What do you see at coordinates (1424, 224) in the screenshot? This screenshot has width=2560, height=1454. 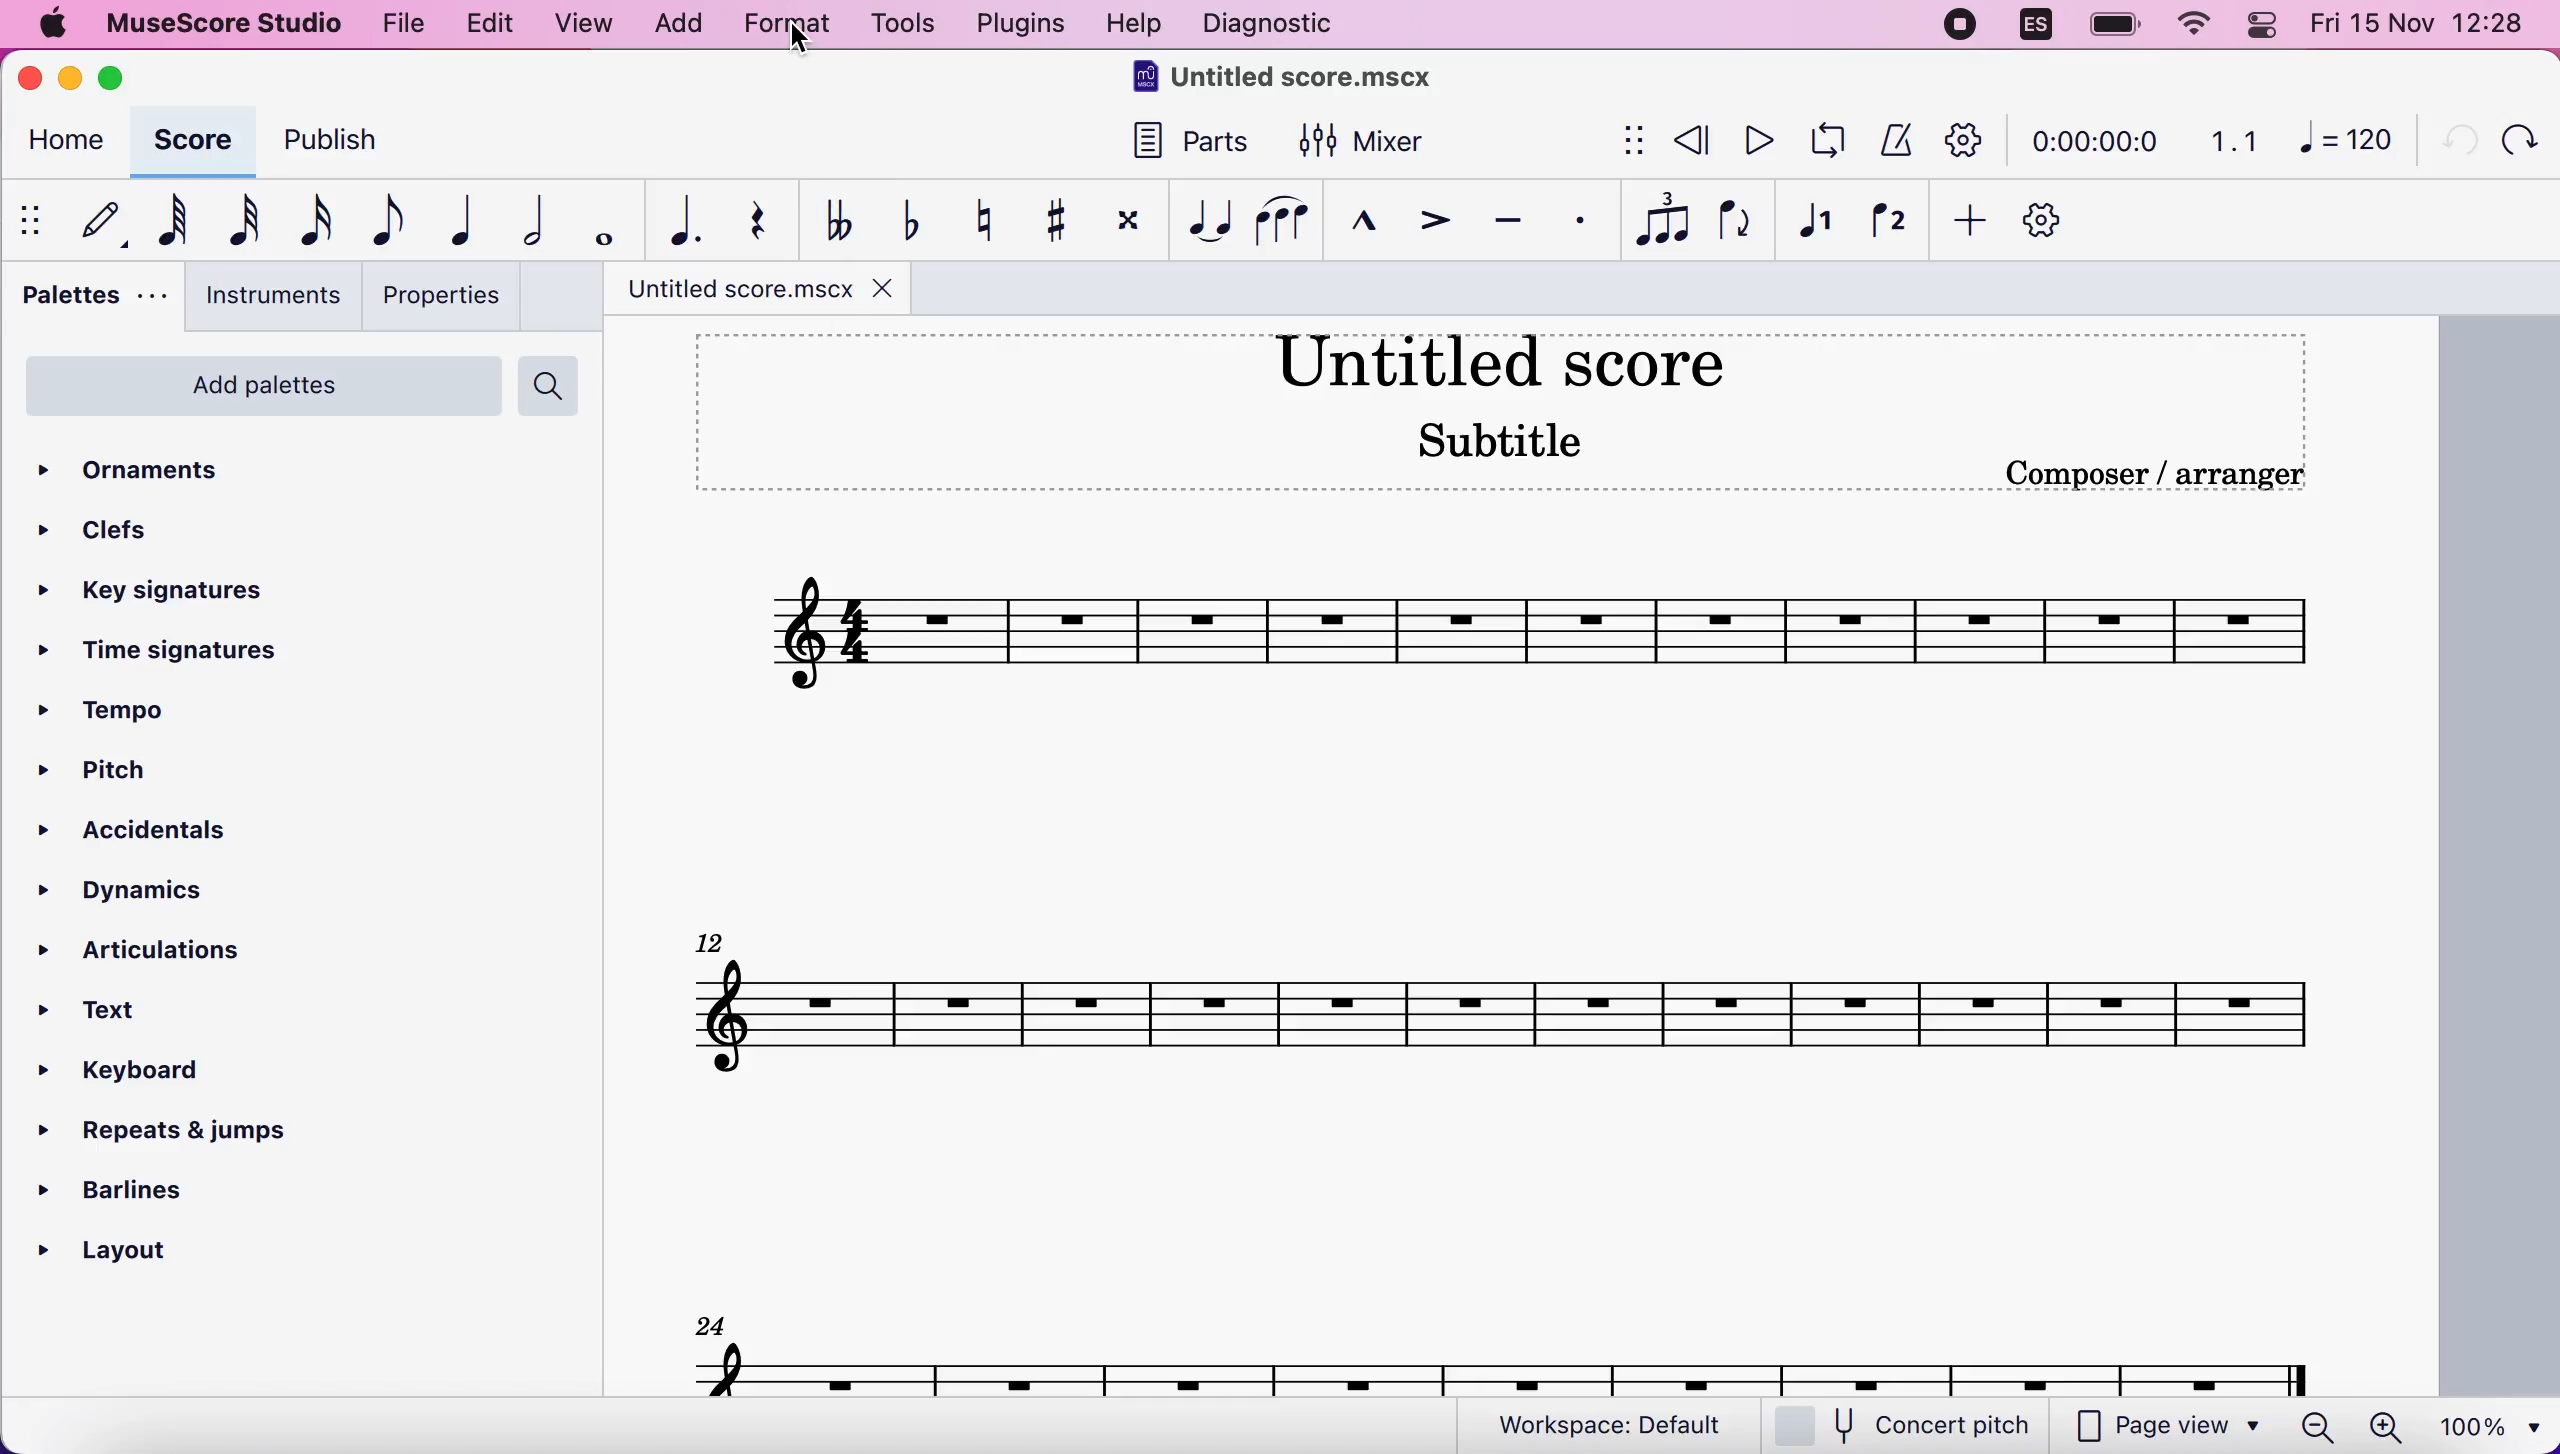 I see `accent` at bounding box center [1424, 224].